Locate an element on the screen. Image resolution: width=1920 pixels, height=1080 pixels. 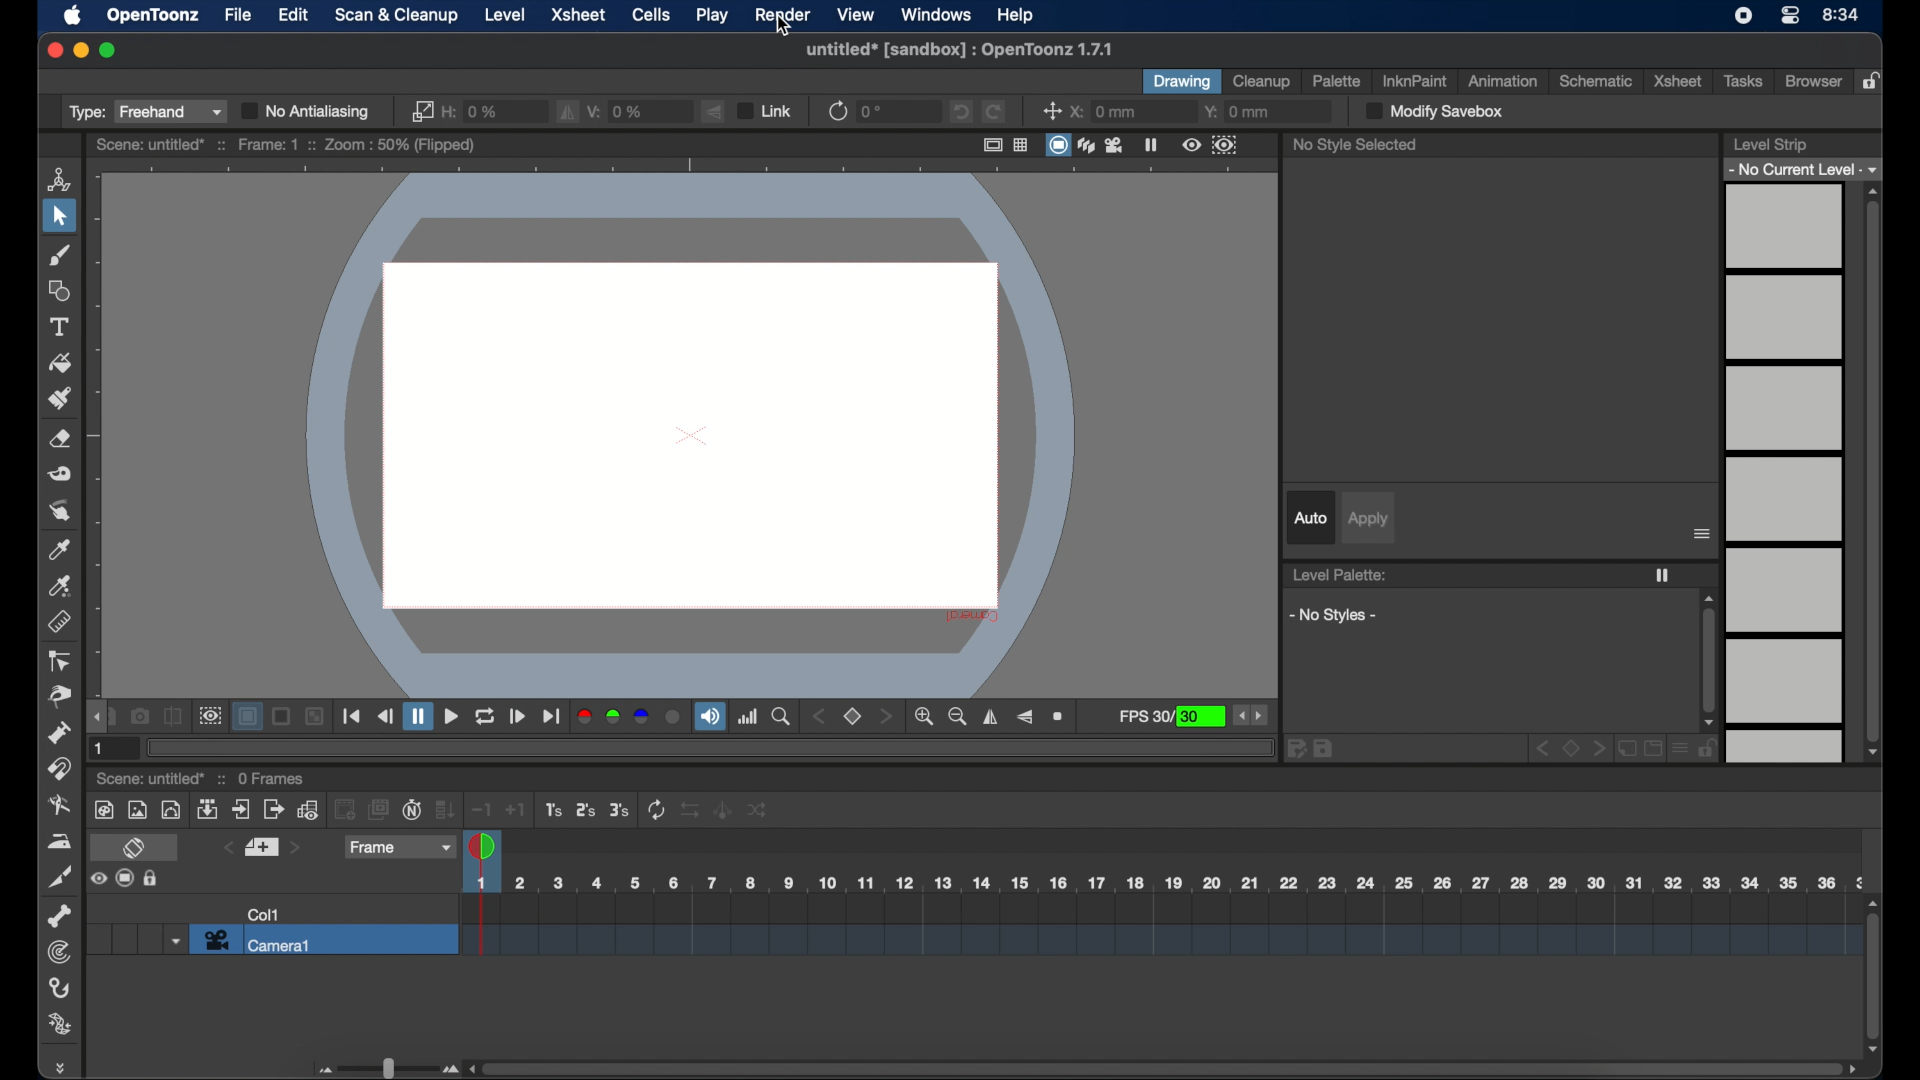
xsheet is located at coordinates (578, 14).